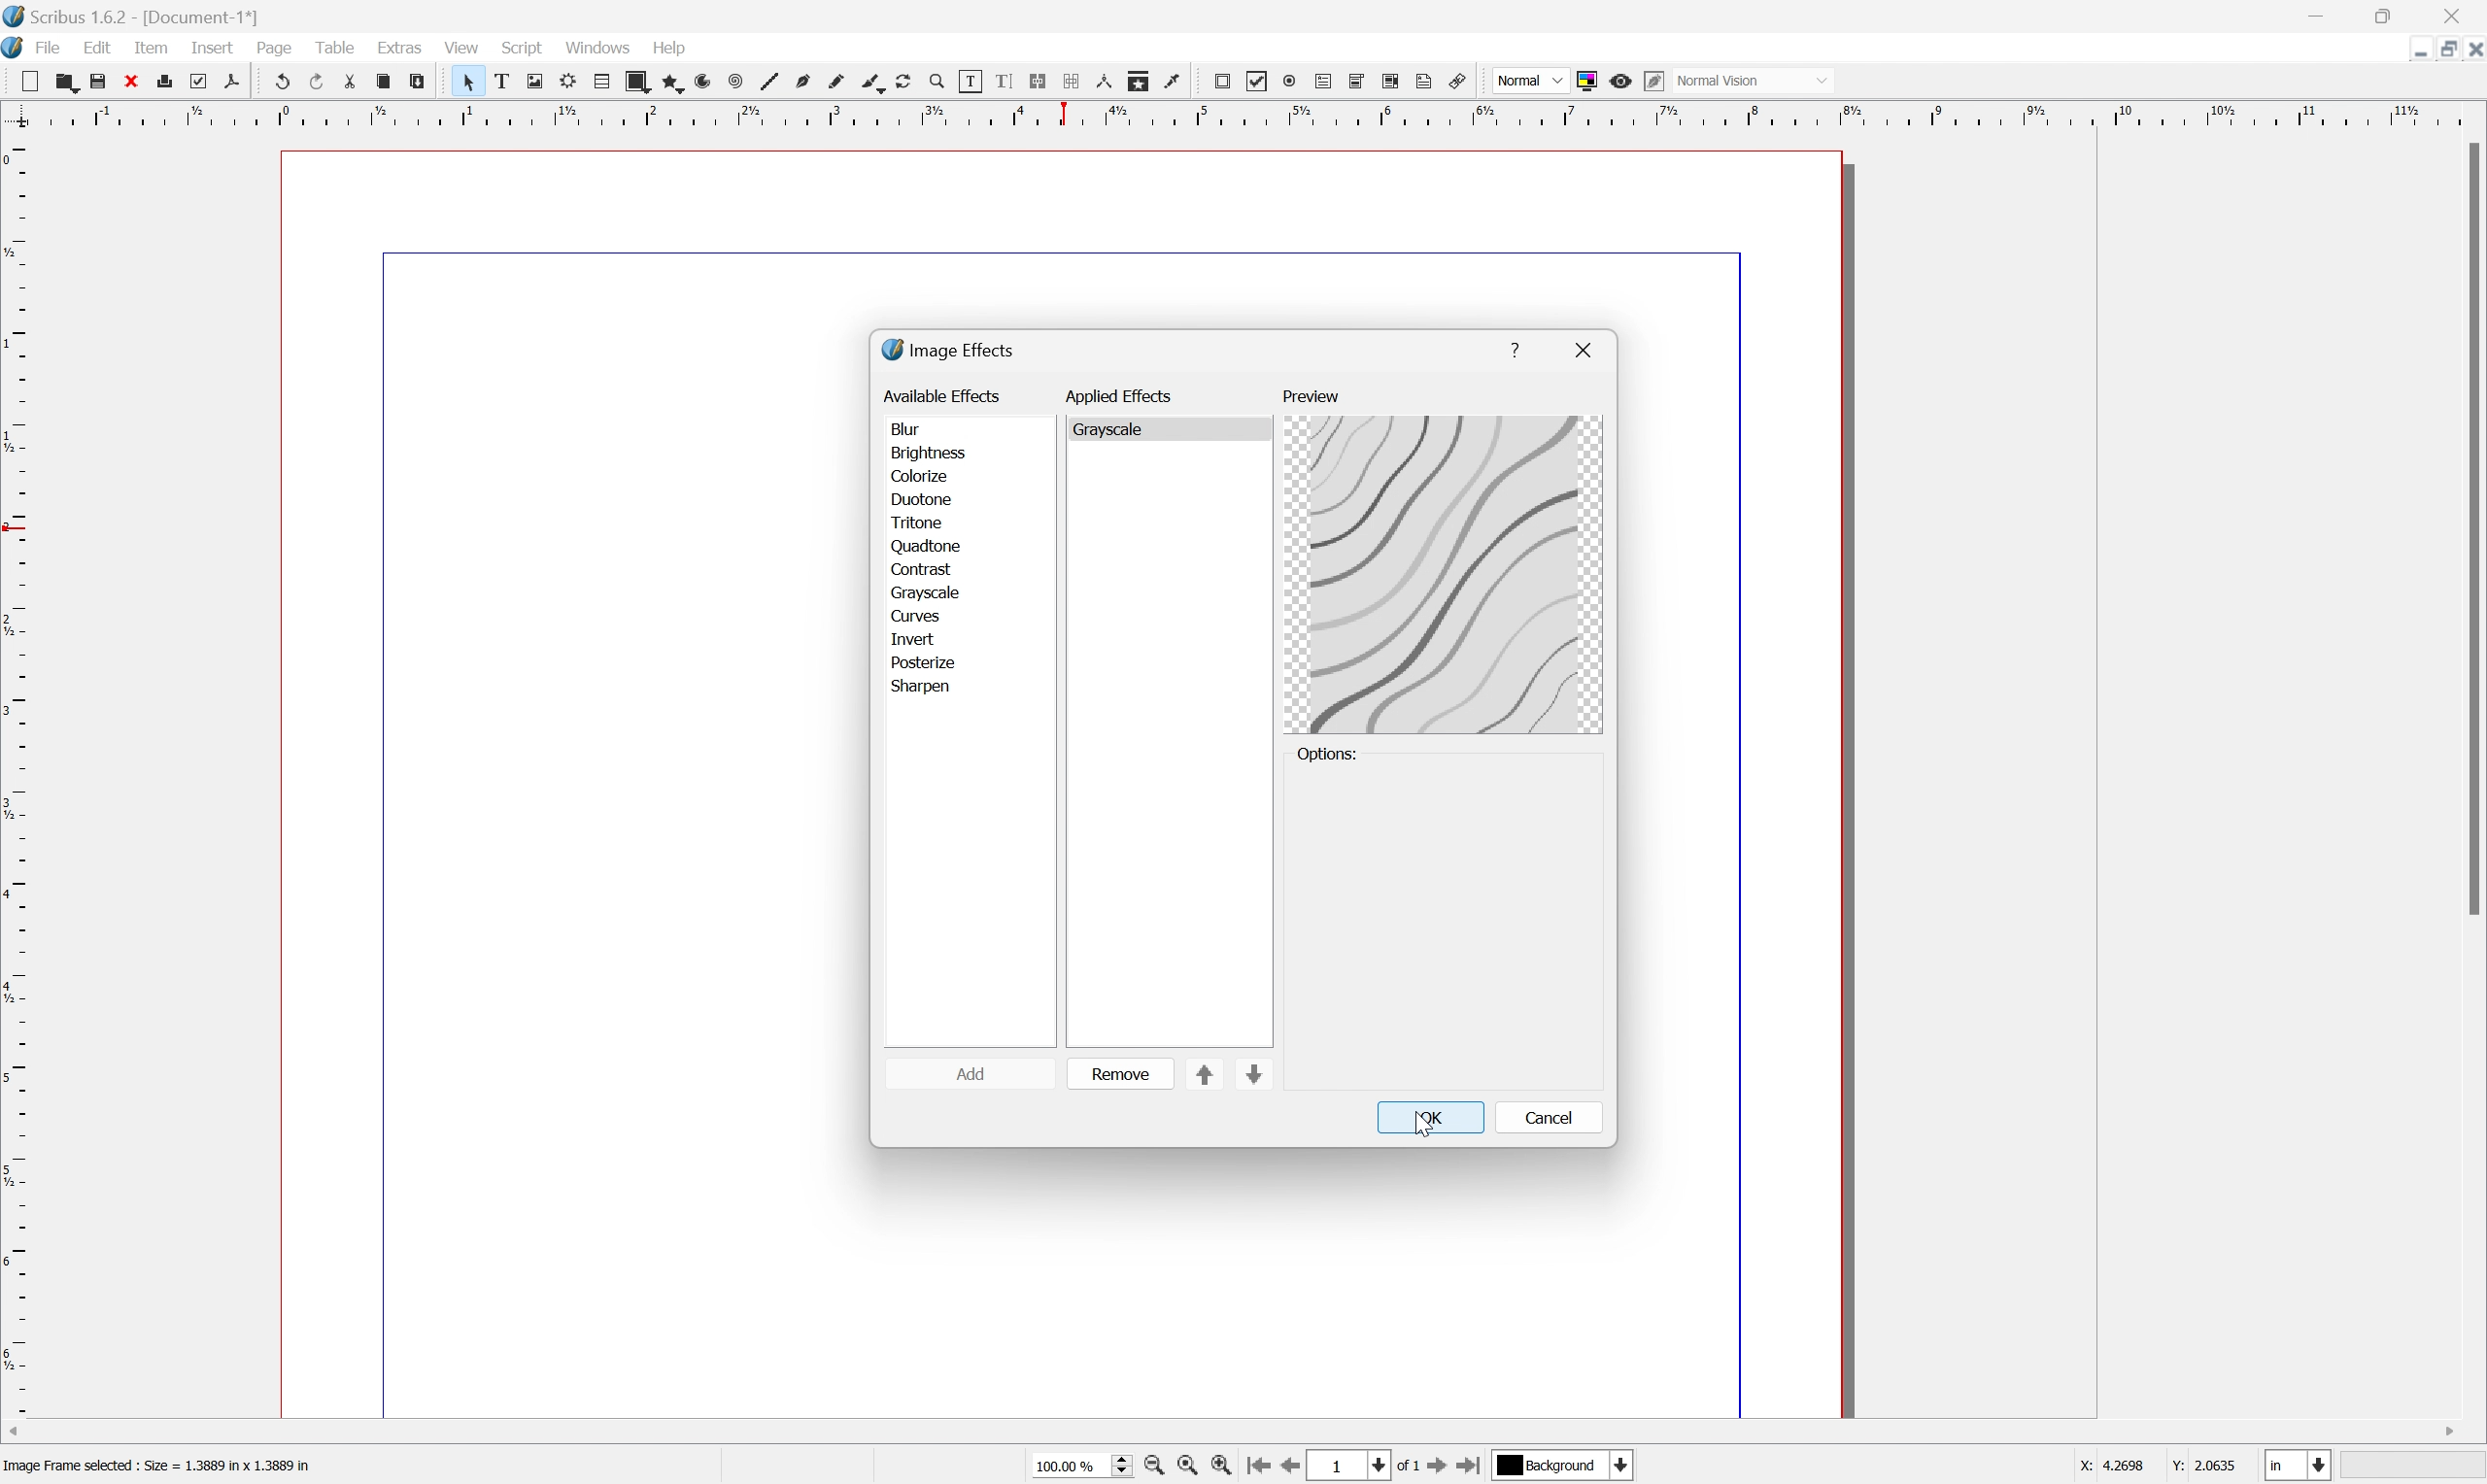  I want to click on Table, so click(338, 45).